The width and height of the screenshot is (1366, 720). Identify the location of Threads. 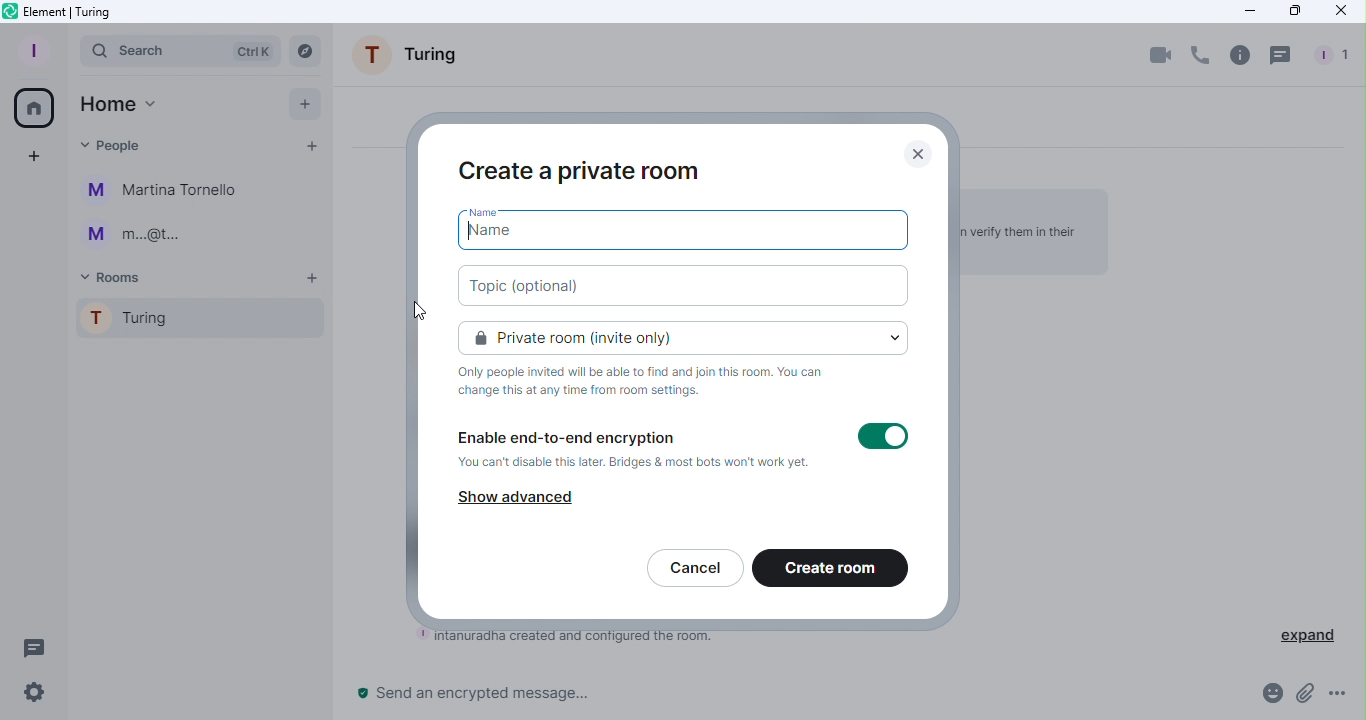
(1283, 55).